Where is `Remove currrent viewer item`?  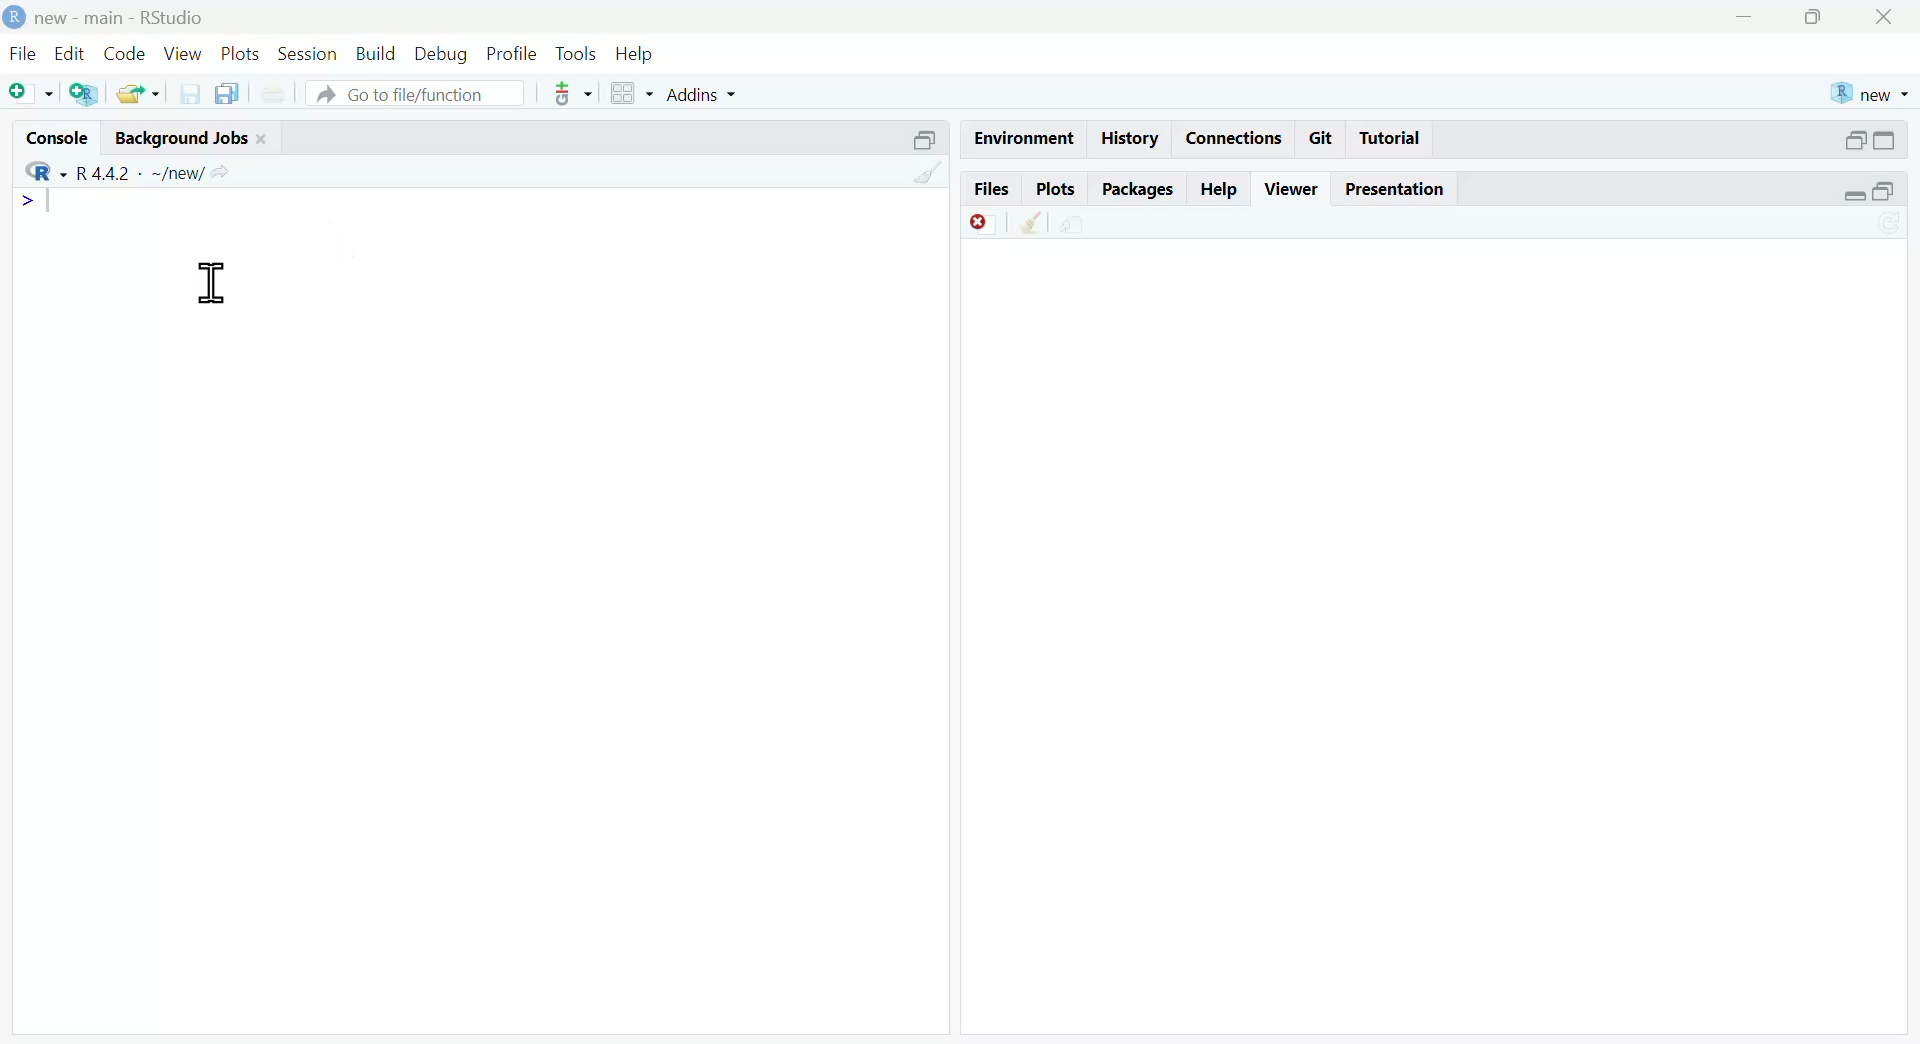
Remove currrent viewer item is located at coordinates (977, 229).